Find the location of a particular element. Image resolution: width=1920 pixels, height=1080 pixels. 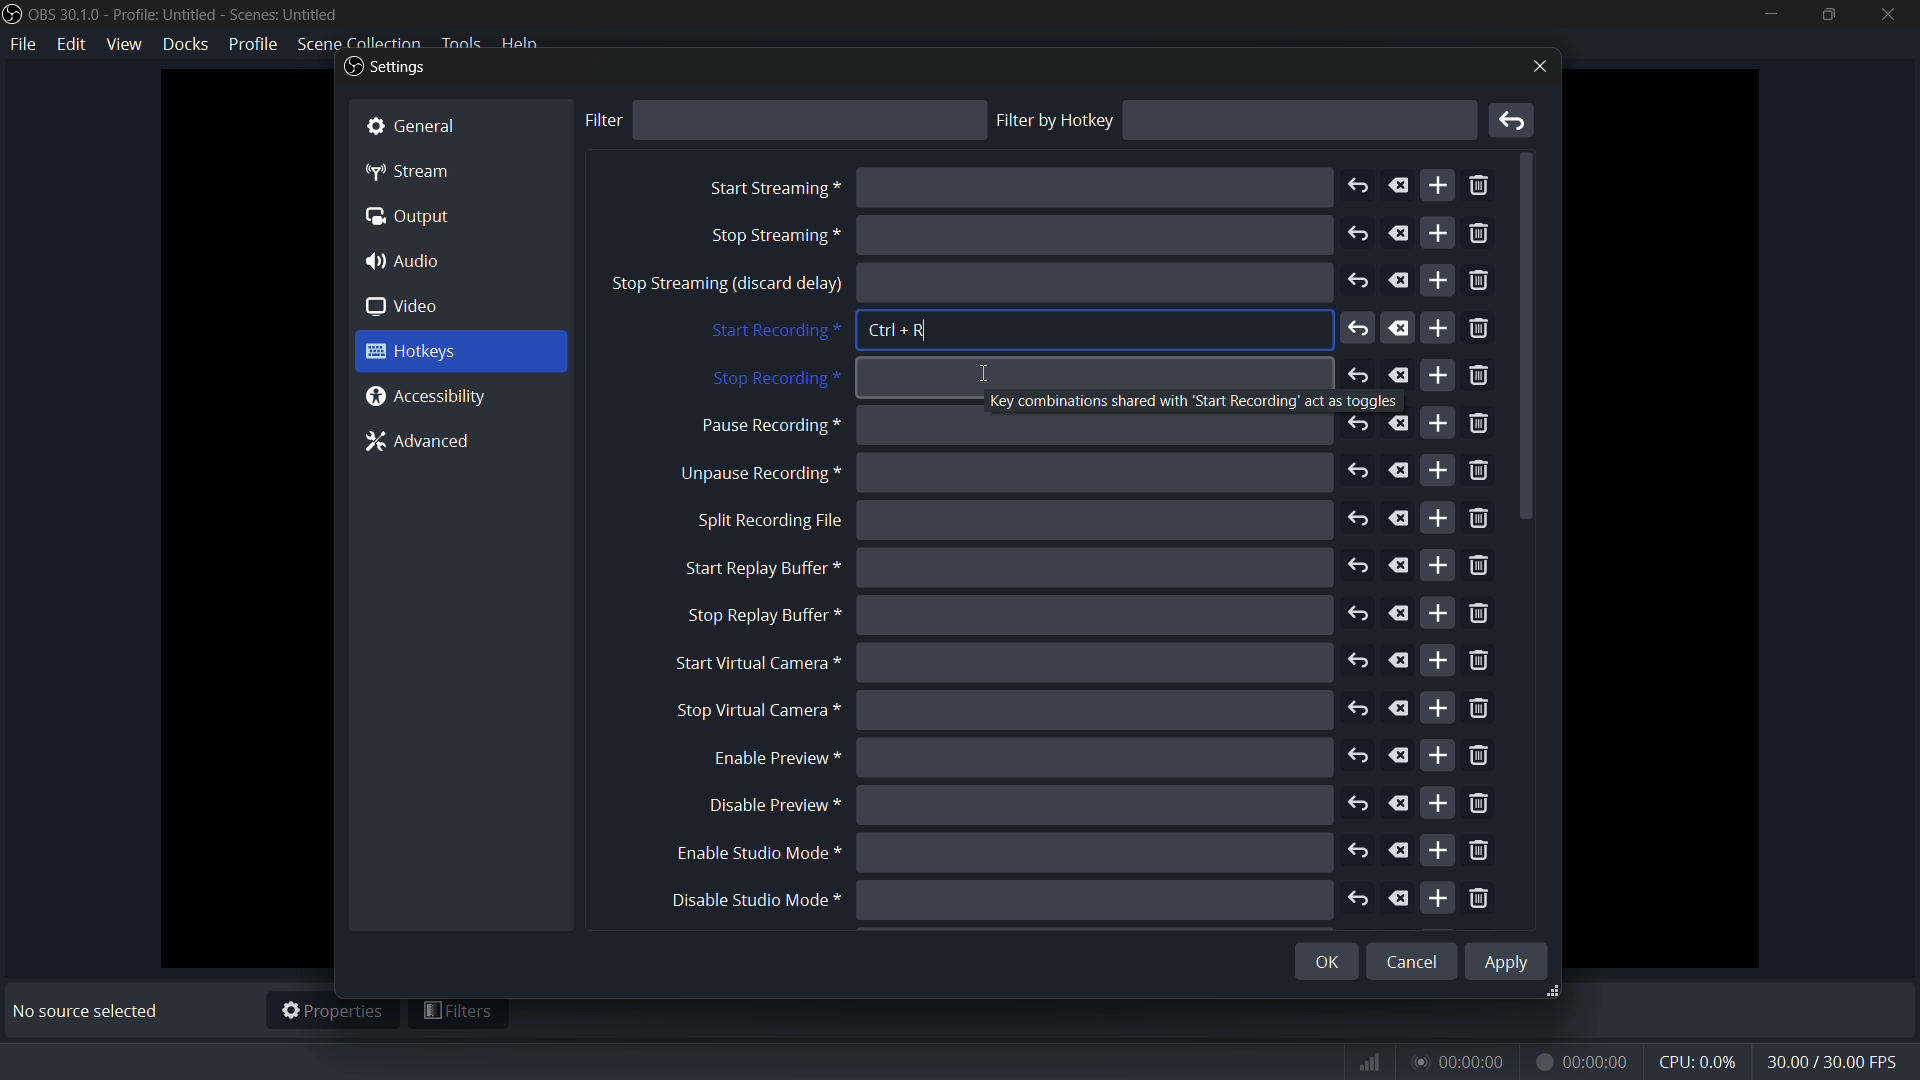

stop replay buffer is located at coordinates (761, 616).